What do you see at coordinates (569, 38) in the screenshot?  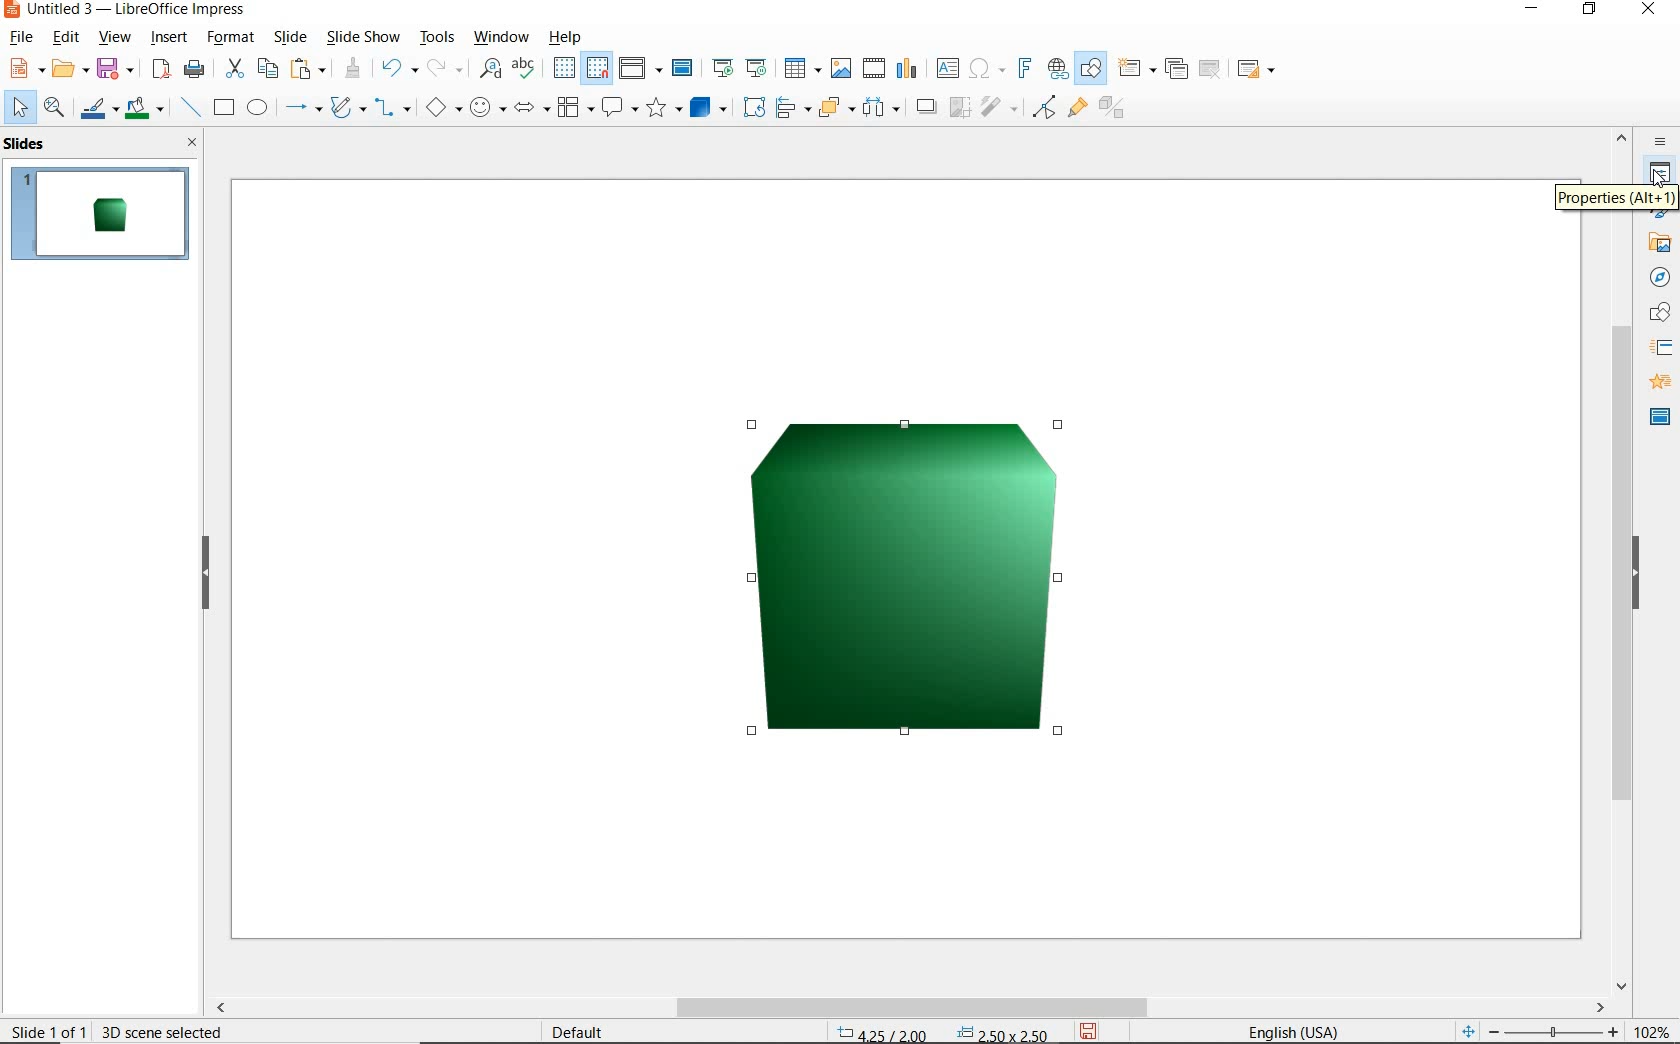 I see `help` at bounding box center [569, 38].